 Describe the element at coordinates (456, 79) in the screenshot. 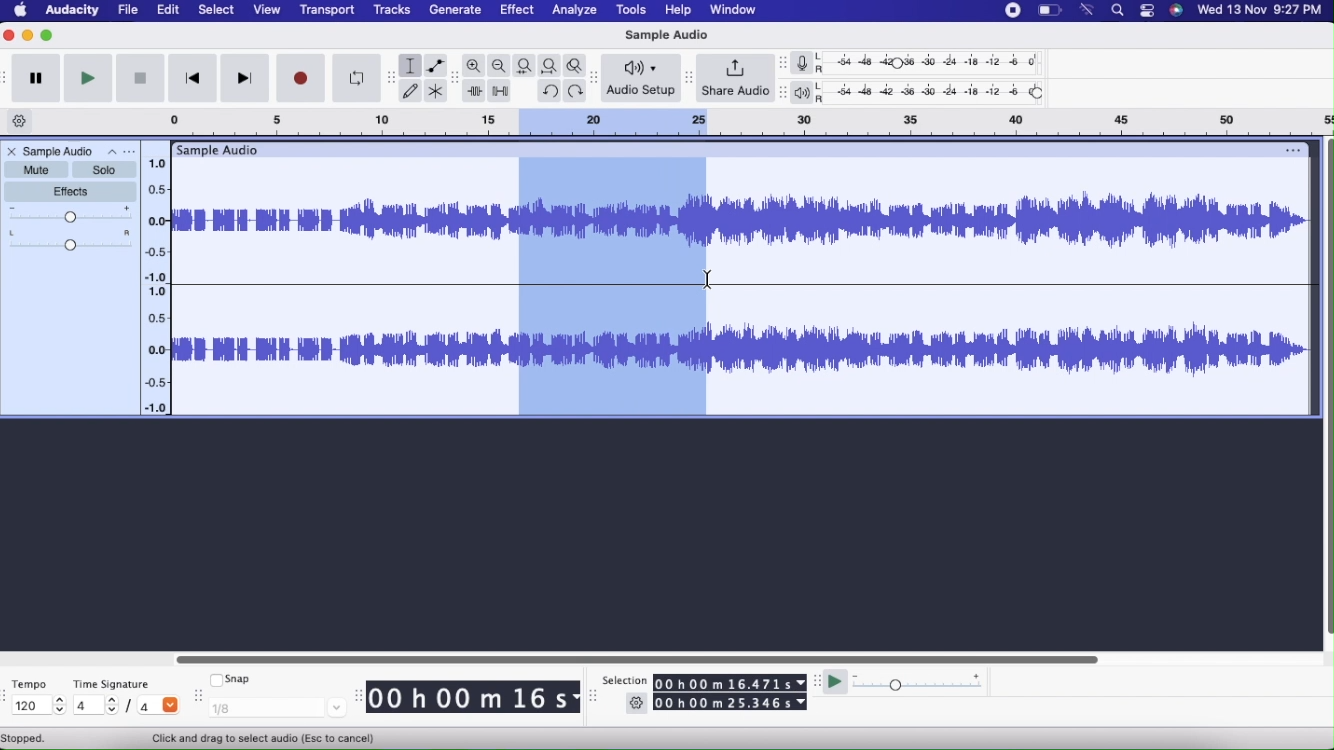

I see `move toolbar` at that location.